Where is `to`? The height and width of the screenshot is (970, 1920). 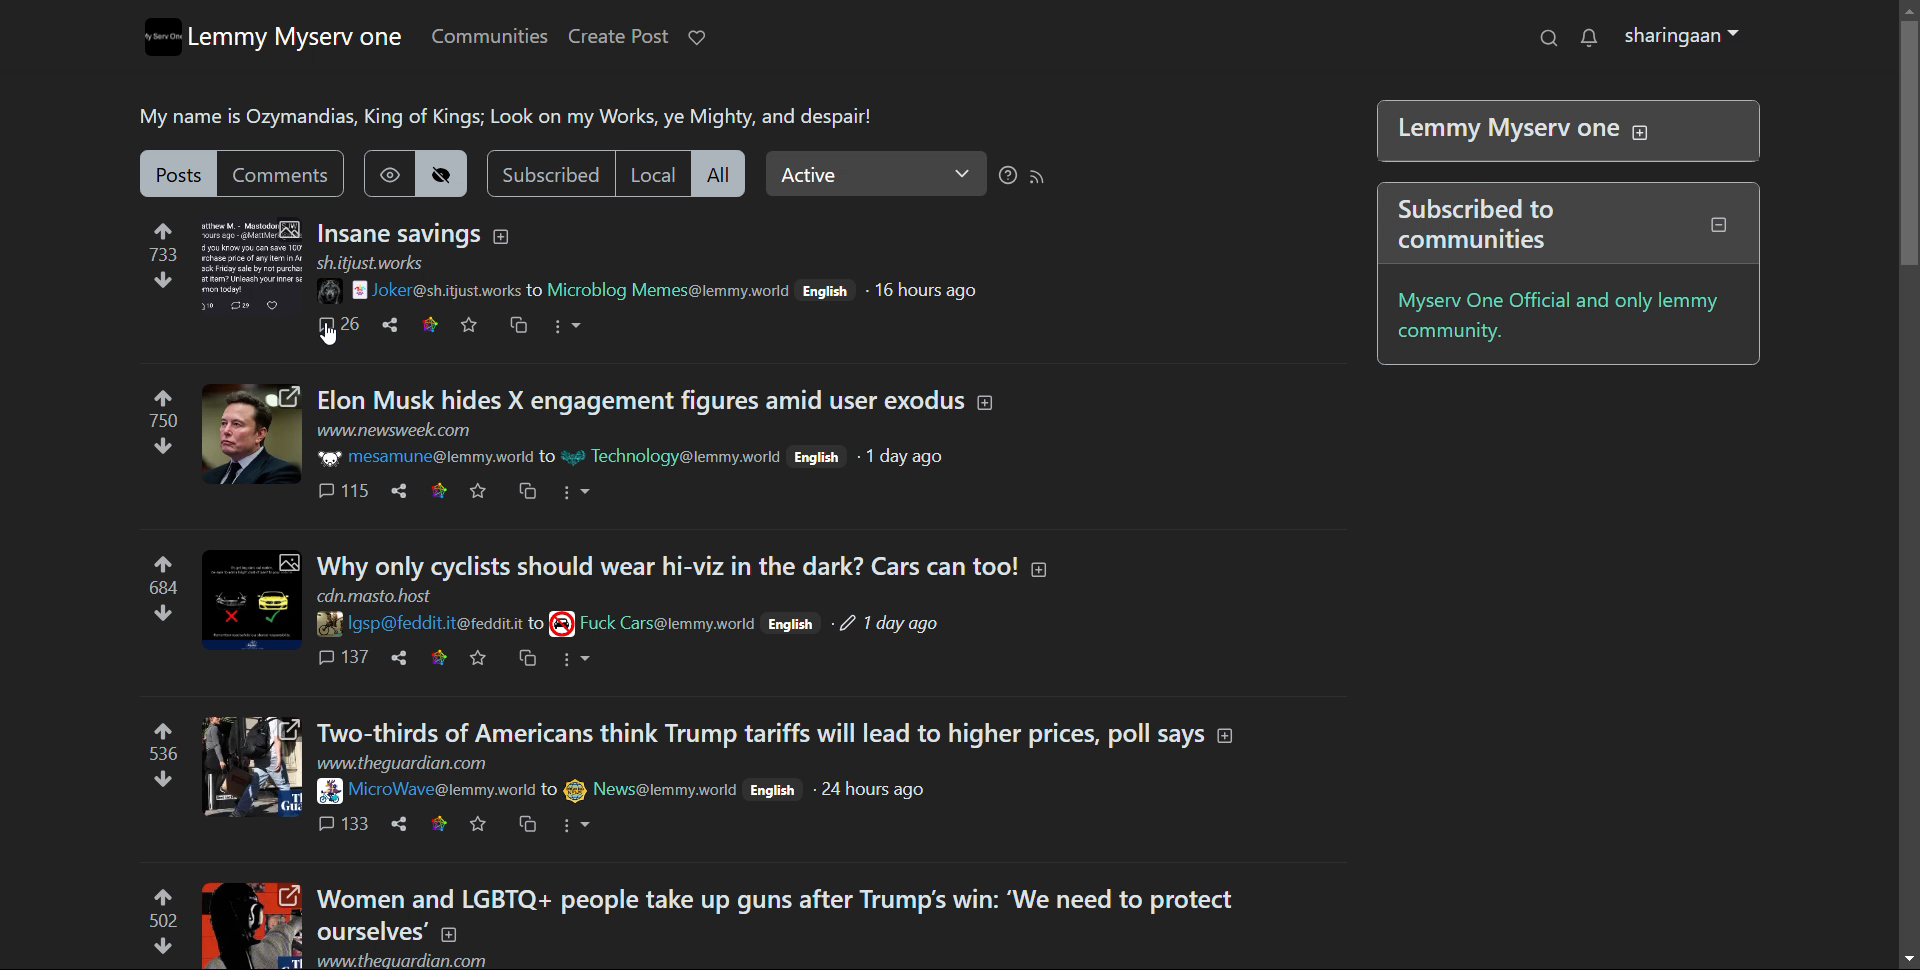
to is located at coordinates (538, 623).